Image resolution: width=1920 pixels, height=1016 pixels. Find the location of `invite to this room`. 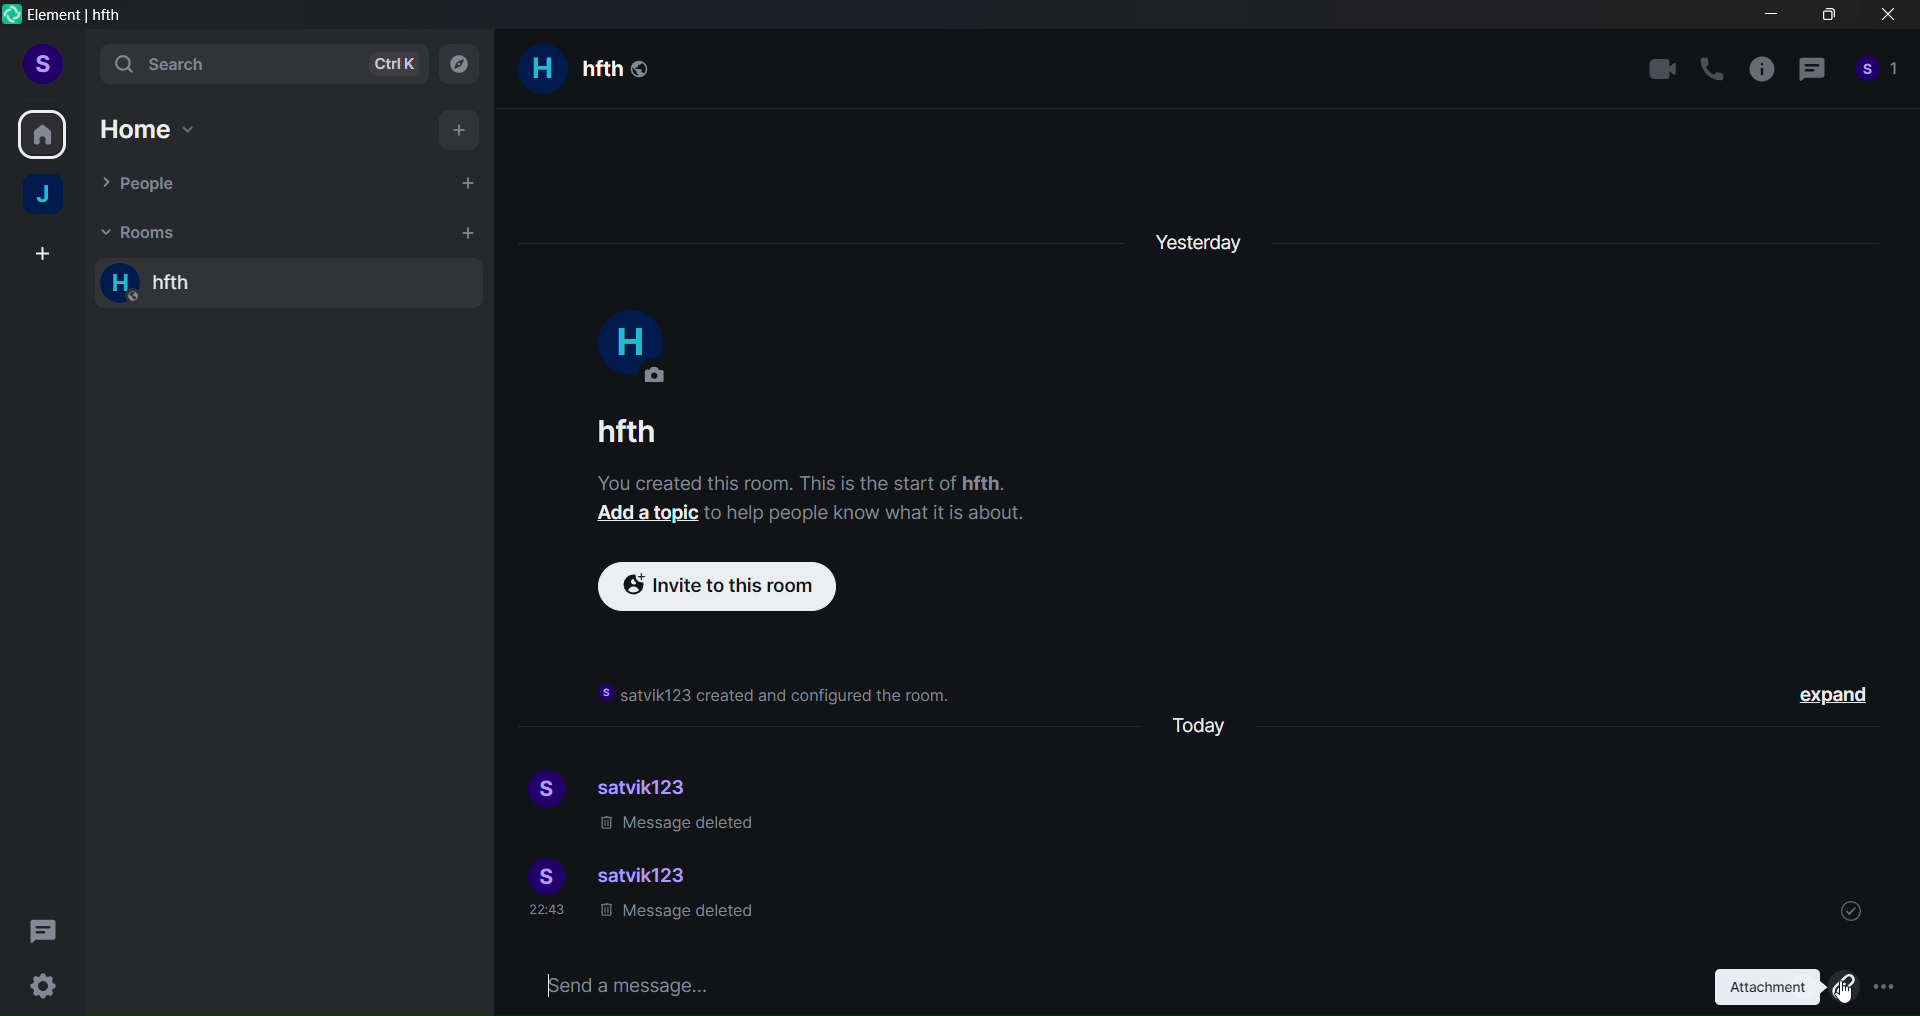

invite to this room is located at coordinates (727, 587).